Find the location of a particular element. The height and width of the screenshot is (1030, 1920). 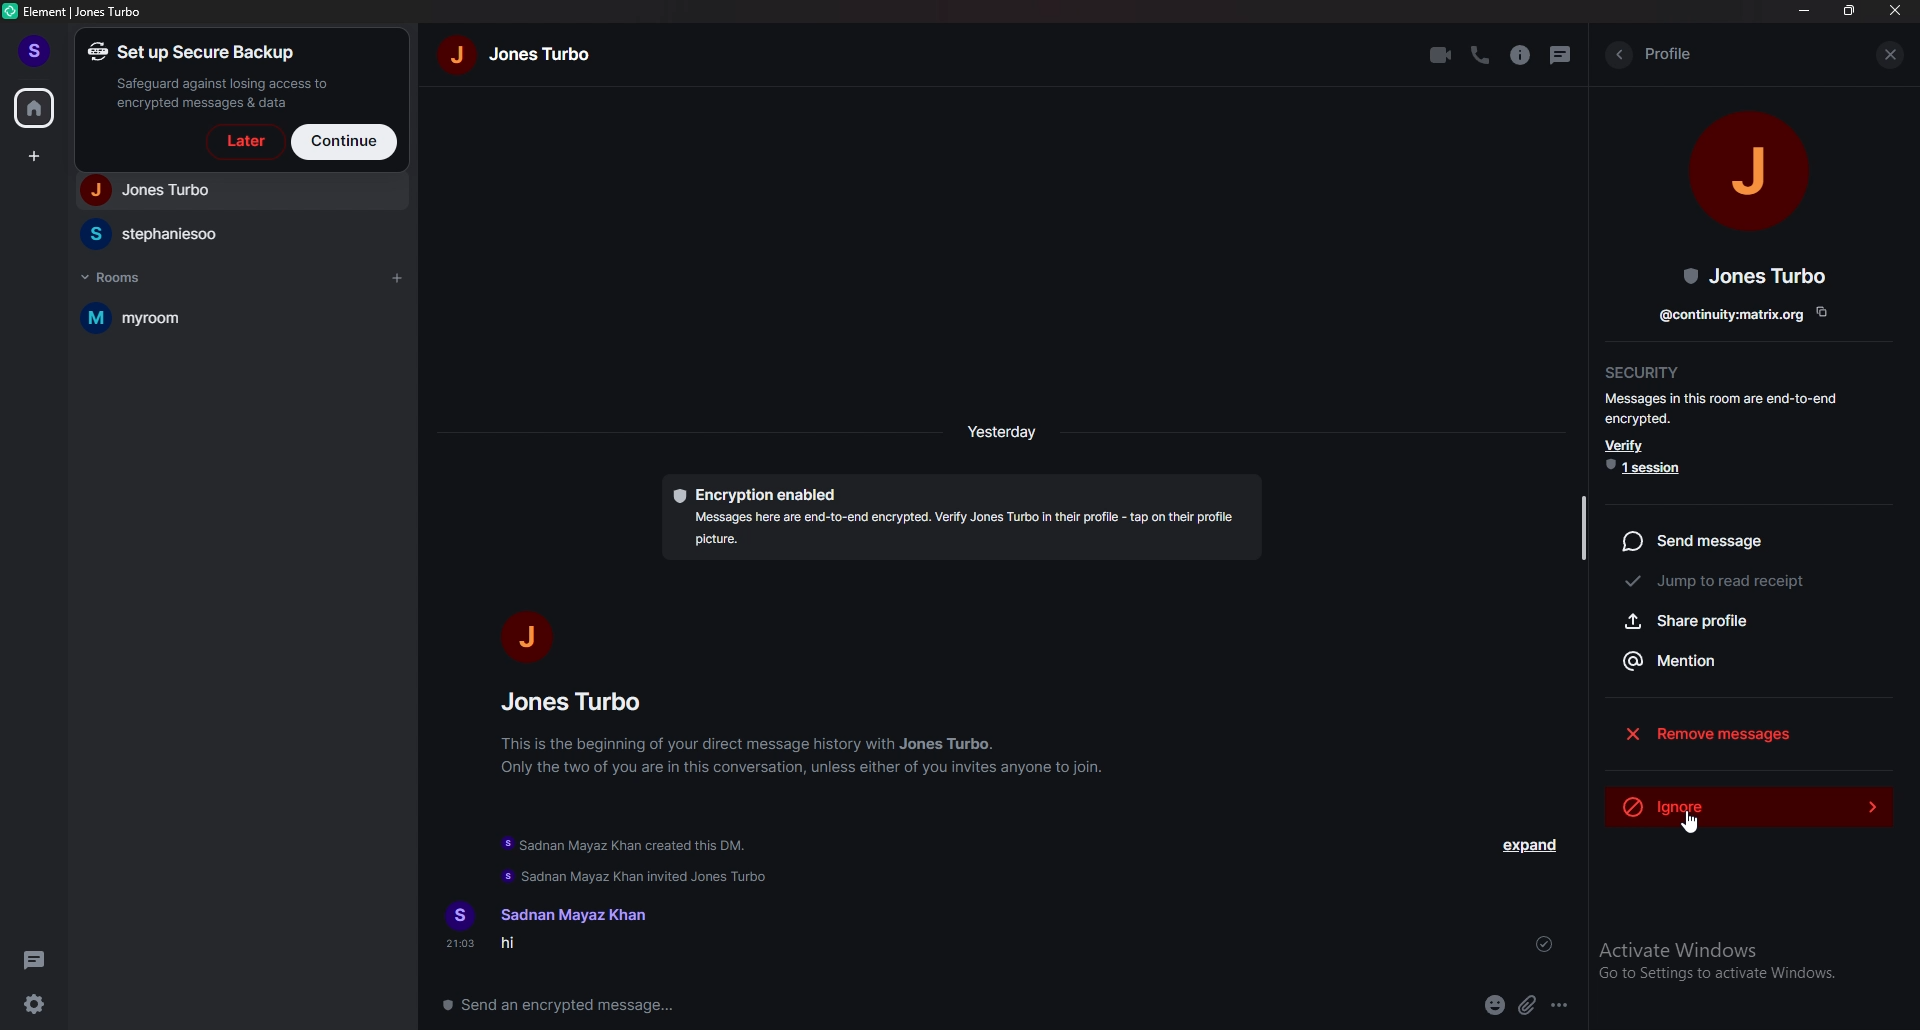

video call is located at coordinates (1439, 55).